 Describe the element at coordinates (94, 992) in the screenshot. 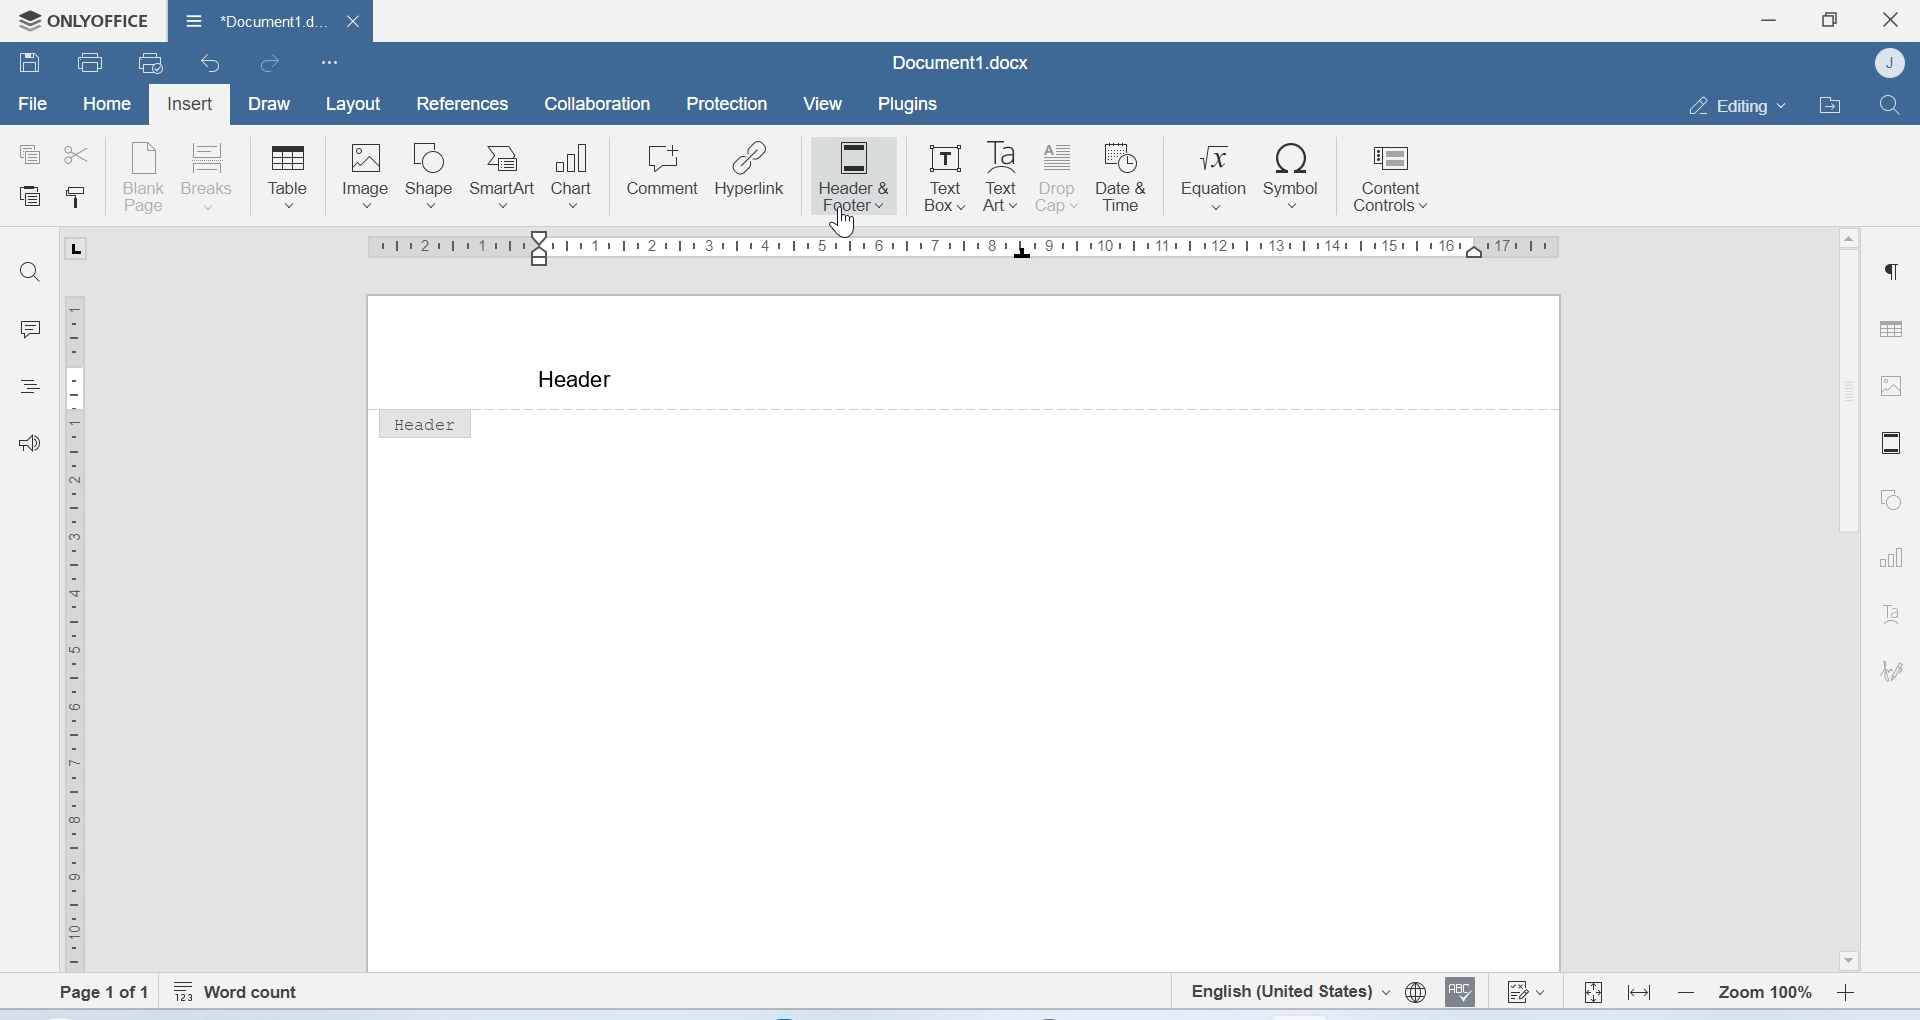

I see `Page 1 of 1` at that location.